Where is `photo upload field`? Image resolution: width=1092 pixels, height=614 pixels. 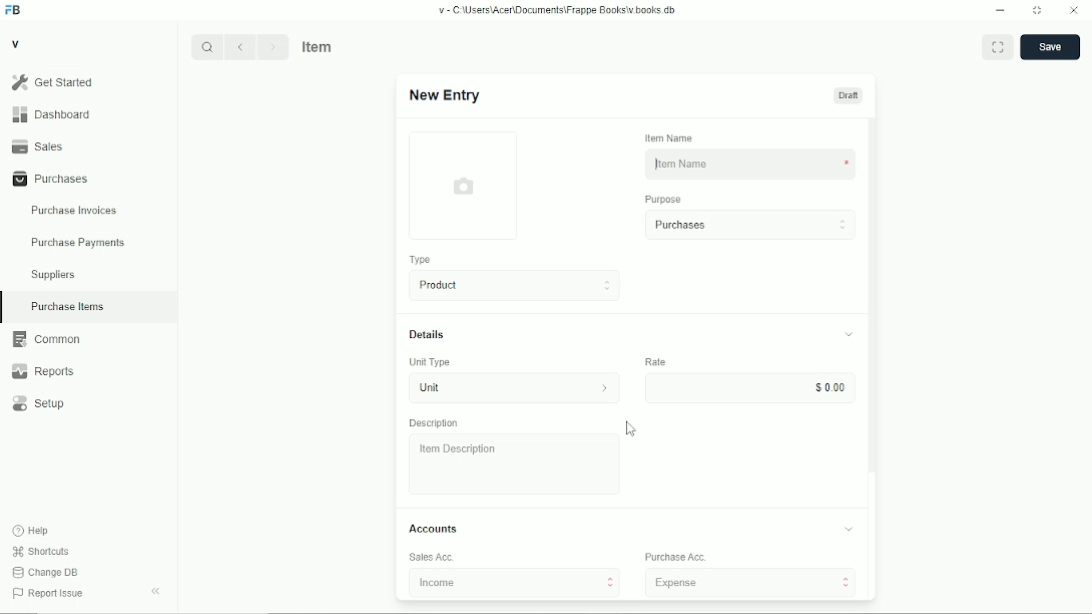
photo upload field is located at coordinates (465, 185).